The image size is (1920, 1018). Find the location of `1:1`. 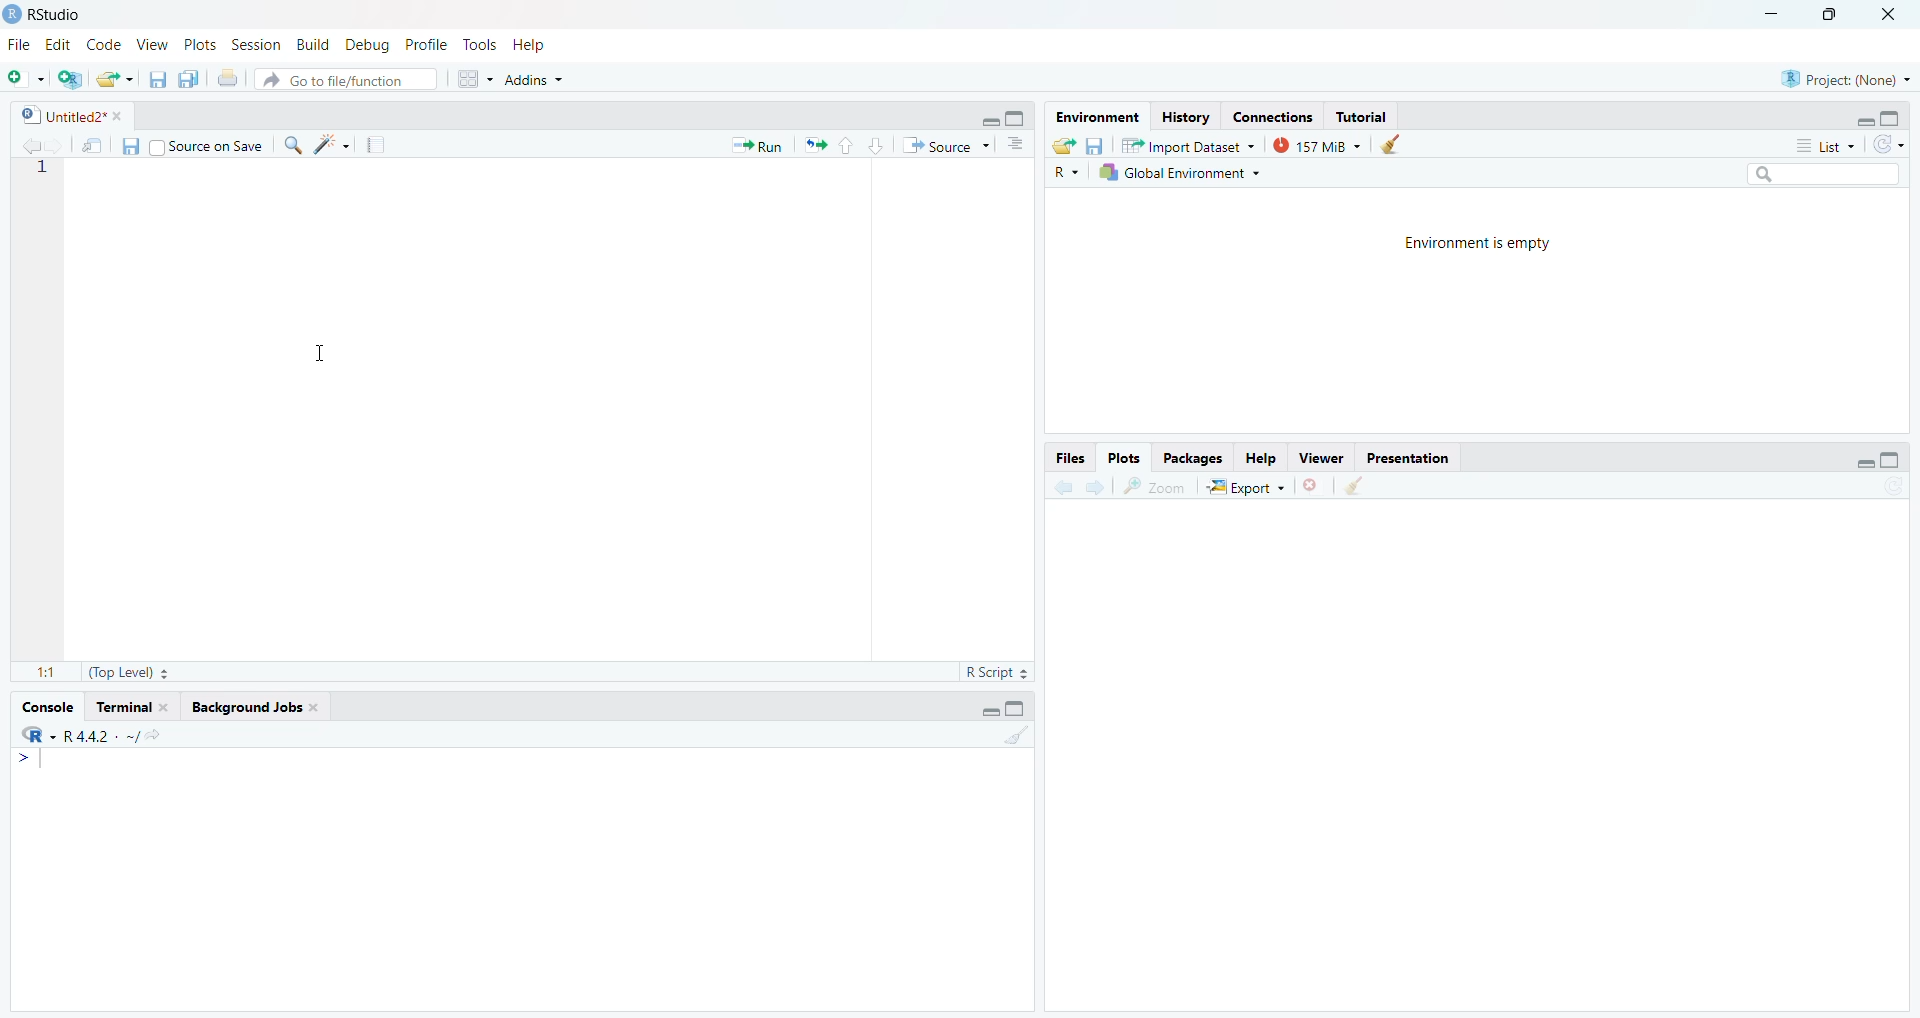

1:1 is located at coordinates (49, 672).